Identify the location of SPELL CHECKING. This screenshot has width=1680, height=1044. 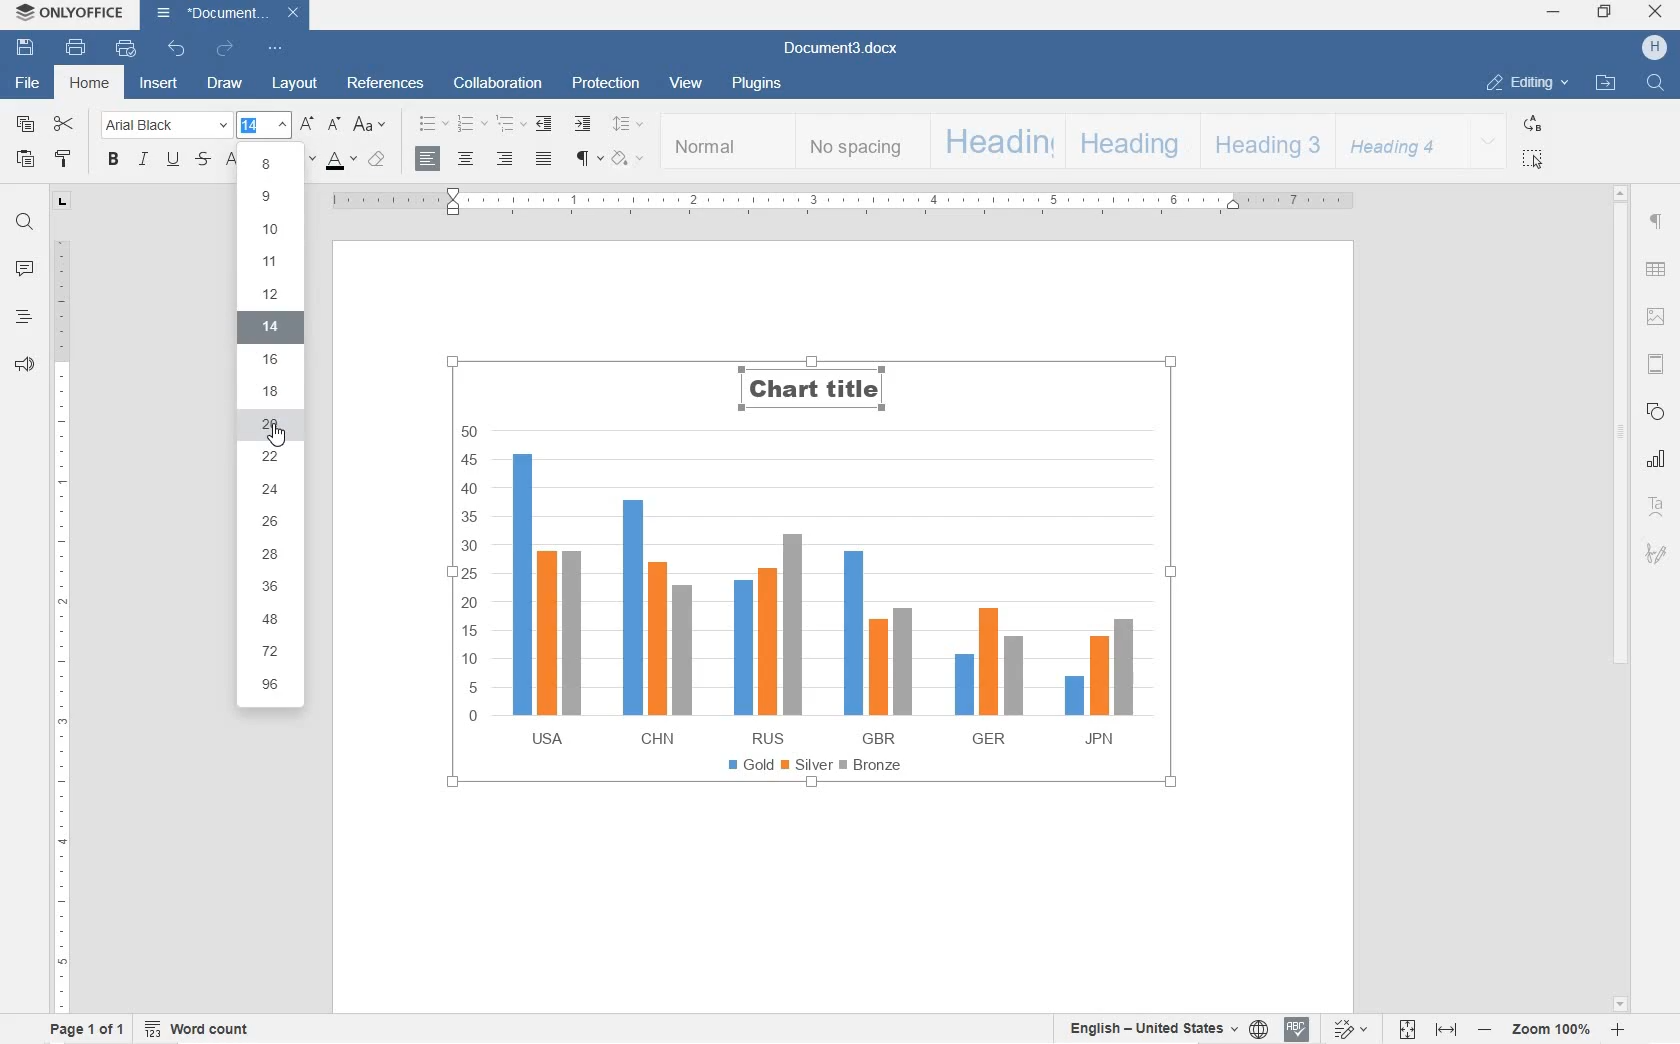
(1298, 1030).